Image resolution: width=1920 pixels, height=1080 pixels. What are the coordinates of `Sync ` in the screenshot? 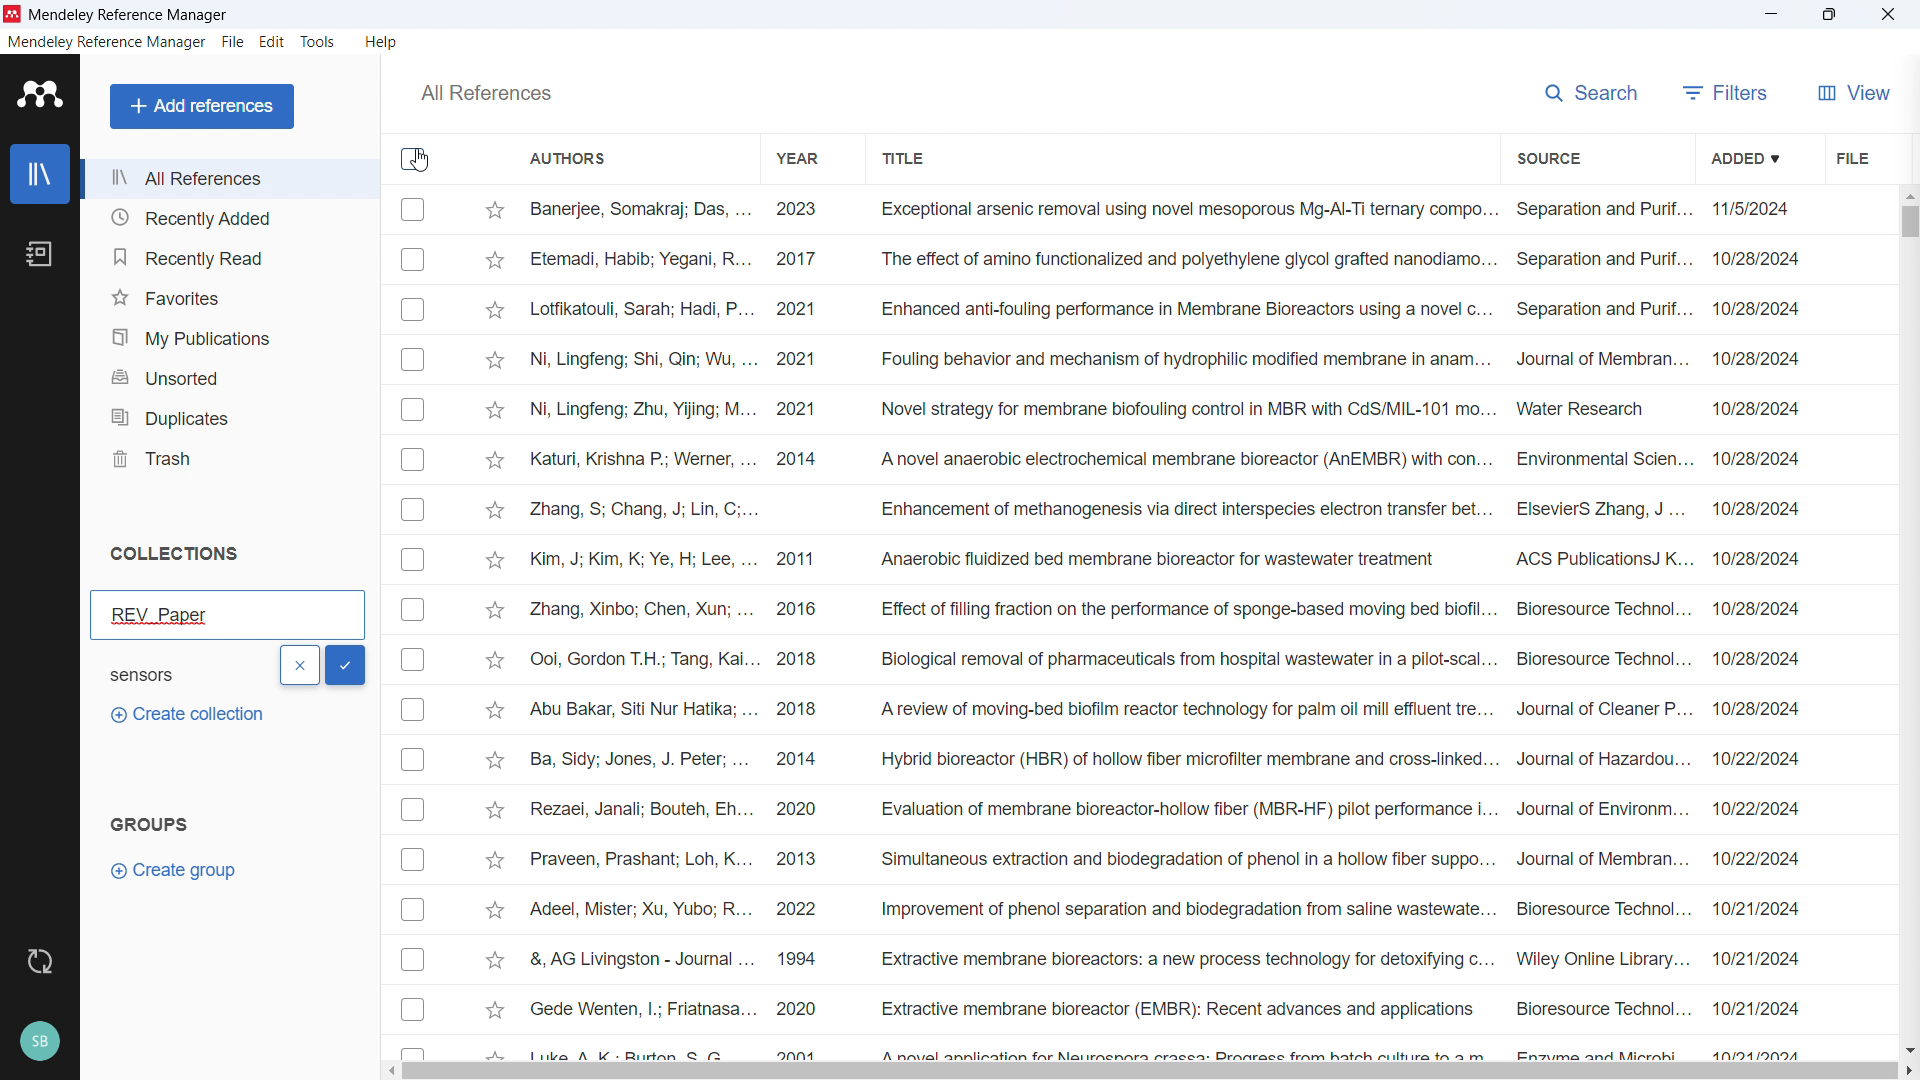 It's located at (41, 963).